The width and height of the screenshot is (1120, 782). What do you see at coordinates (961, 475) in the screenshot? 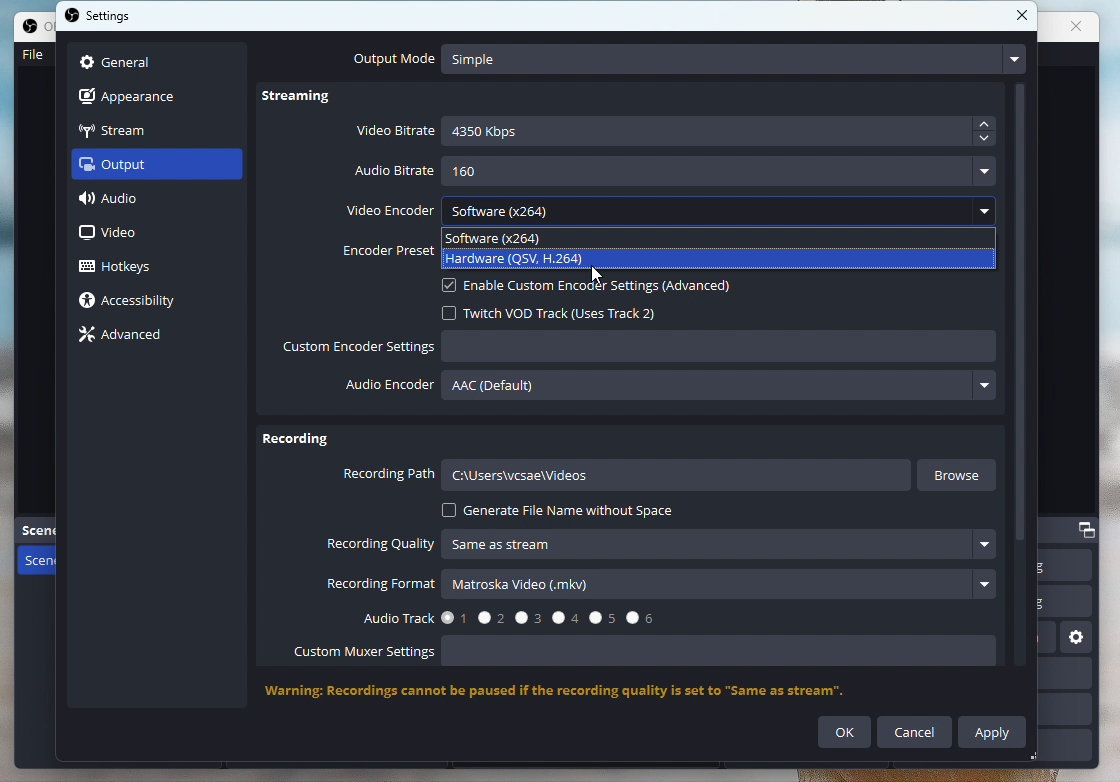
I see `Browse` at bounding box center [961, 475].